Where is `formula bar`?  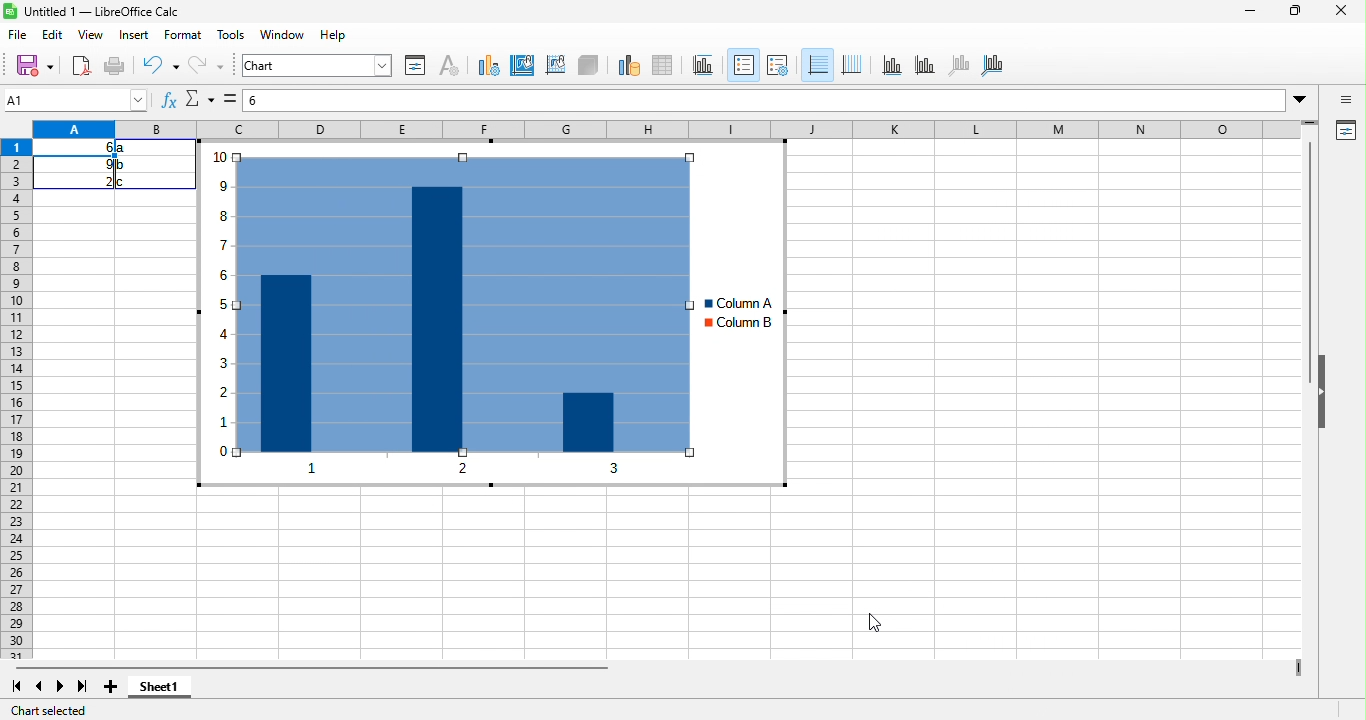 formula bar is located at coordinates (779, 98).